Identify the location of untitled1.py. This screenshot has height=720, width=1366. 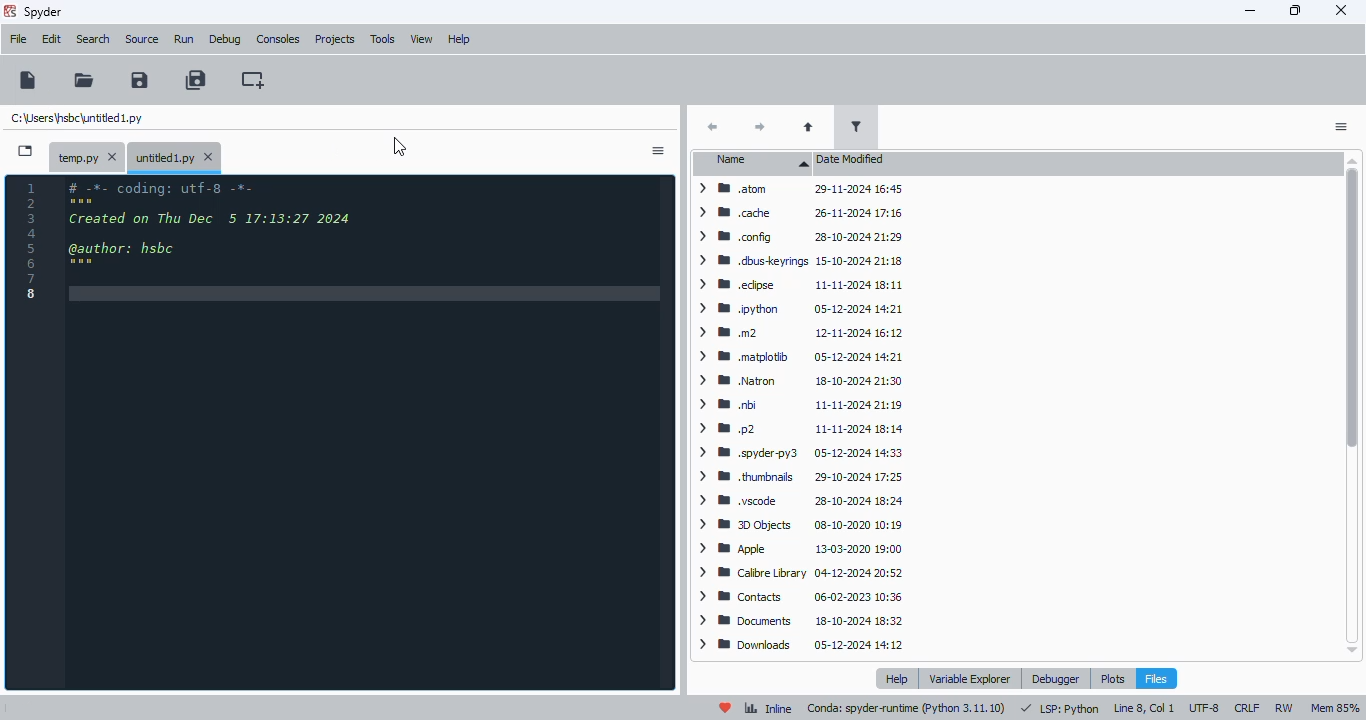
(174, 156).